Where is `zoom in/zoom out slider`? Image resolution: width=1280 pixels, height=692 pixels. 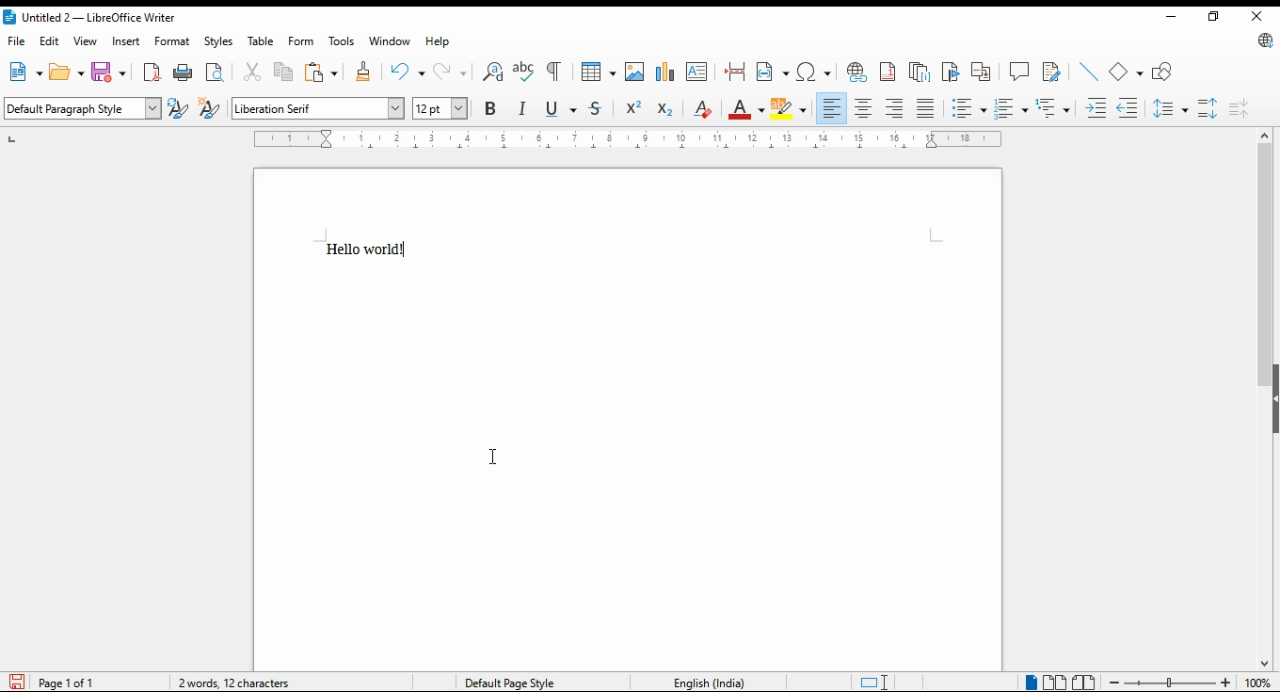
zoom in/zoom out slider is located at coordinates (1170, 682).